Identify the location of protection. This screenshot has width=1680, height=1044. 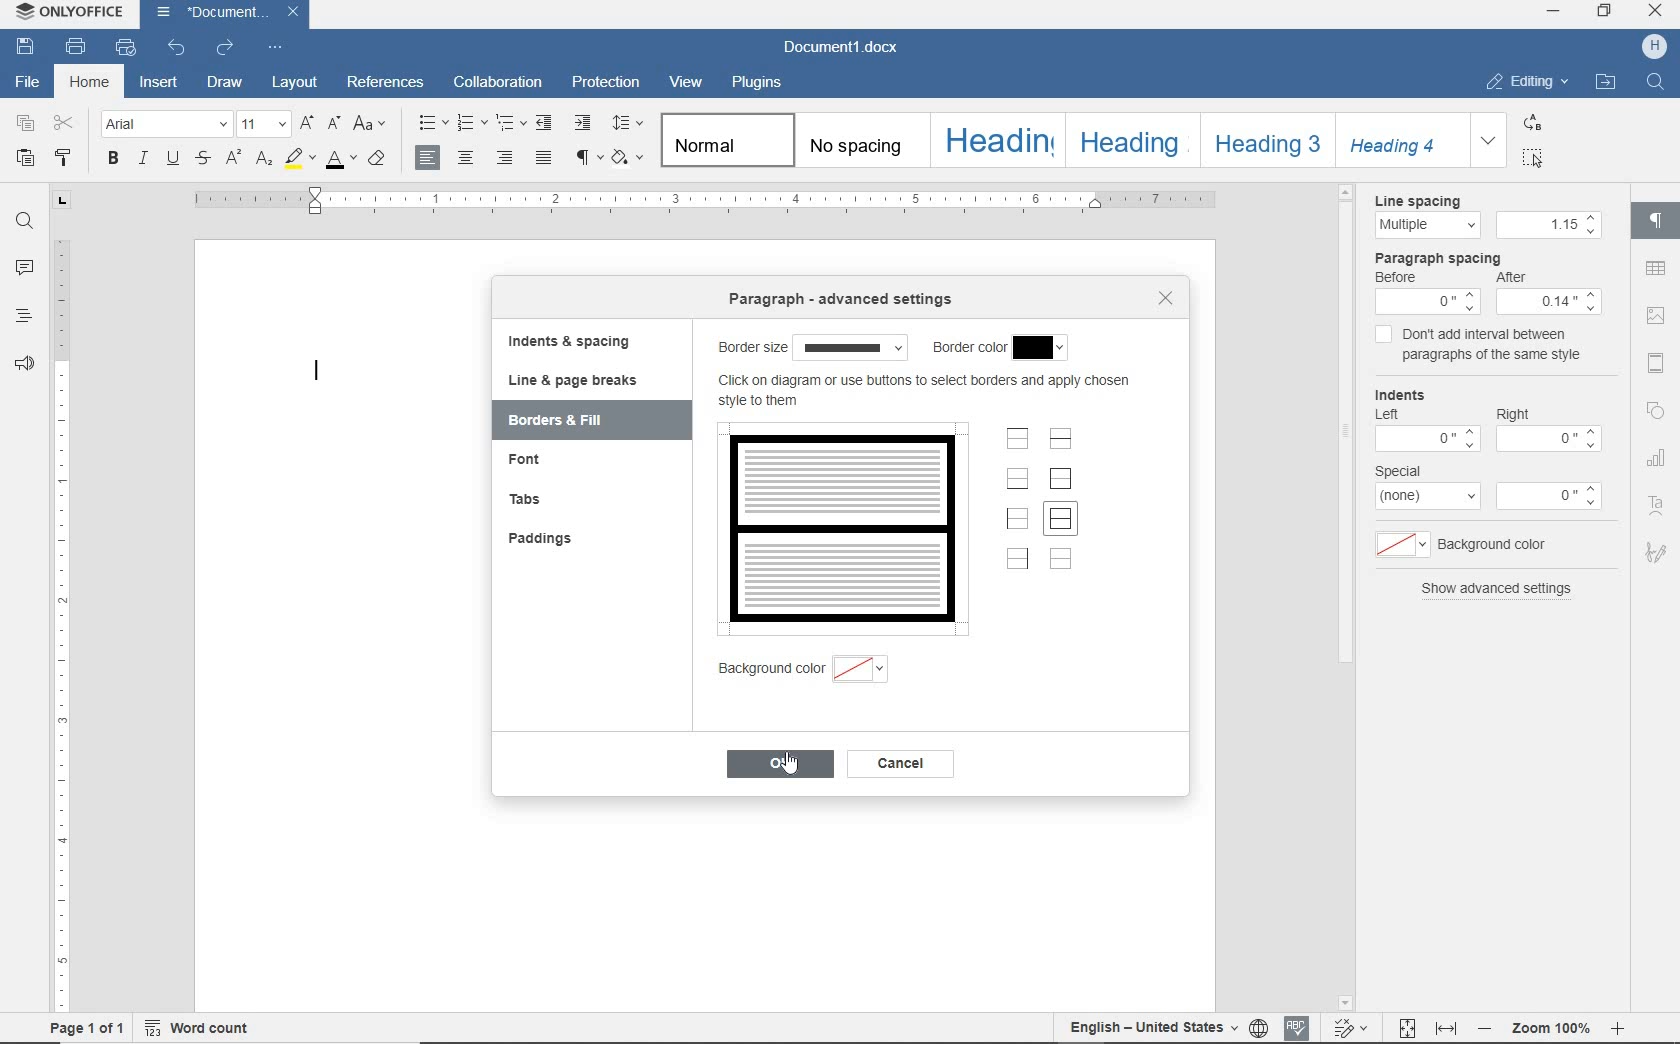
(606, 84).